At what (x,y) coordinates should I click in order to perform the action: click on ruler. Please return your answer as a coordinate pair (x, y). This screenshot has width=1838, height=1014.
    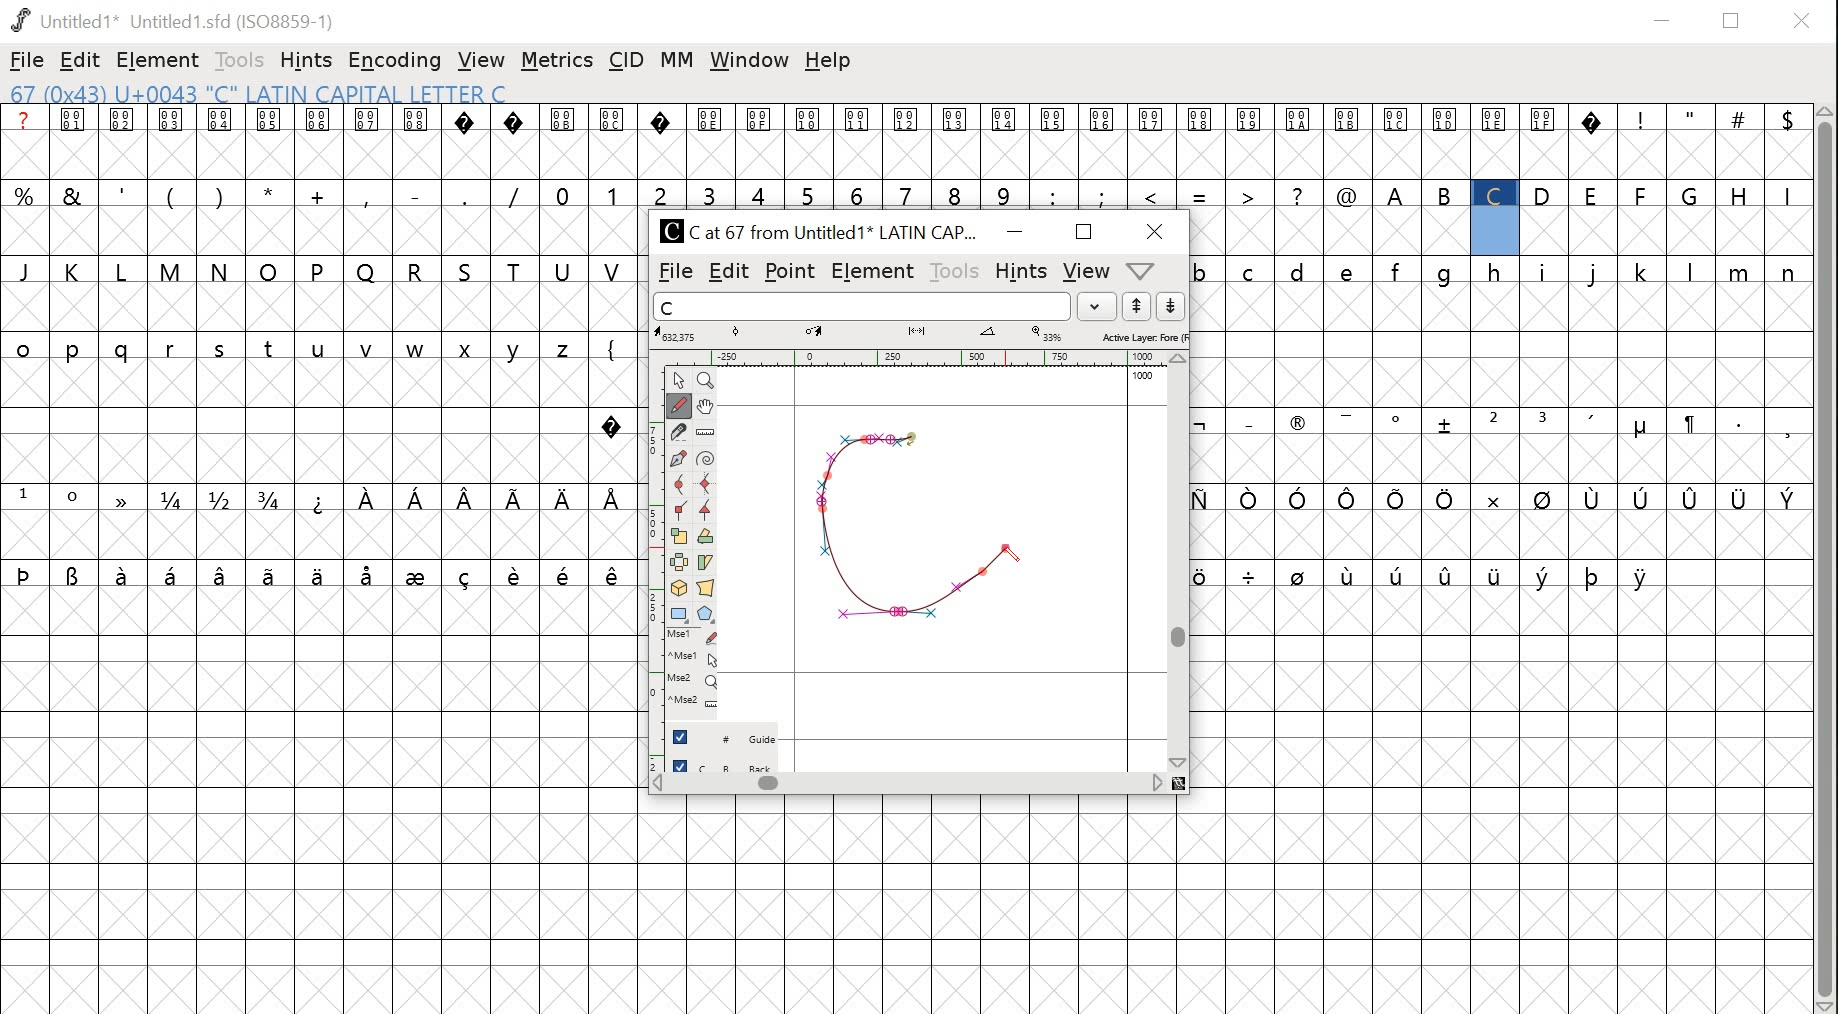
    Looking at the image, I should click on (918, 356).